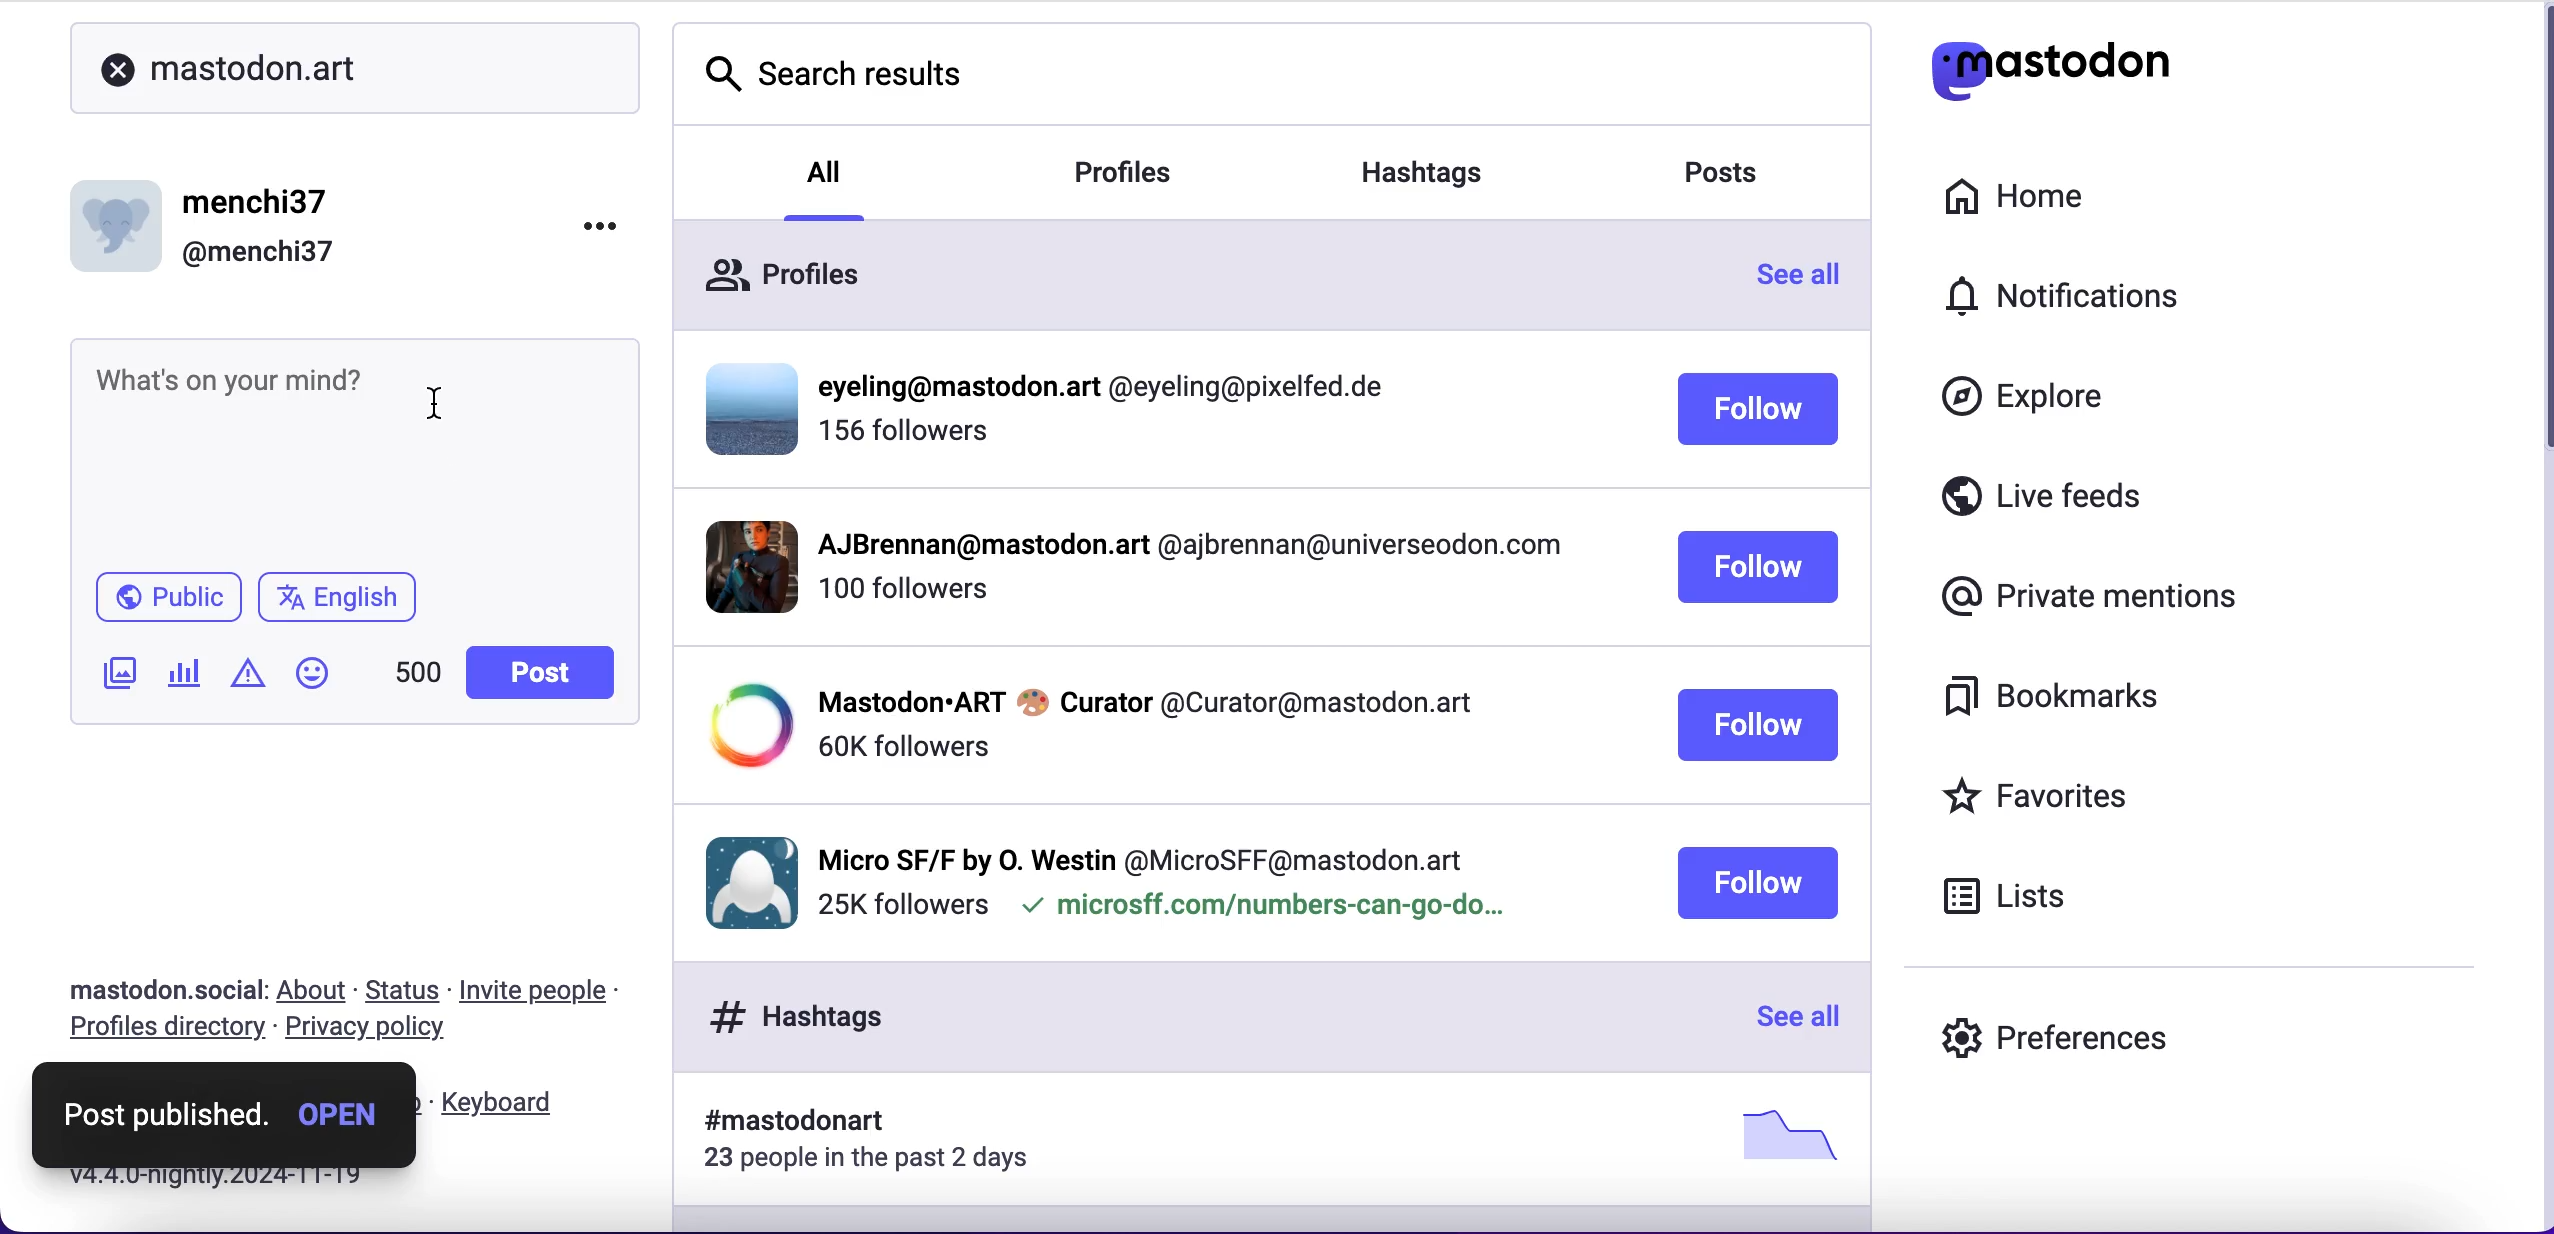 This screenshot has height=1234, width=2554. I want to click on picture, so click(1780, 1134).